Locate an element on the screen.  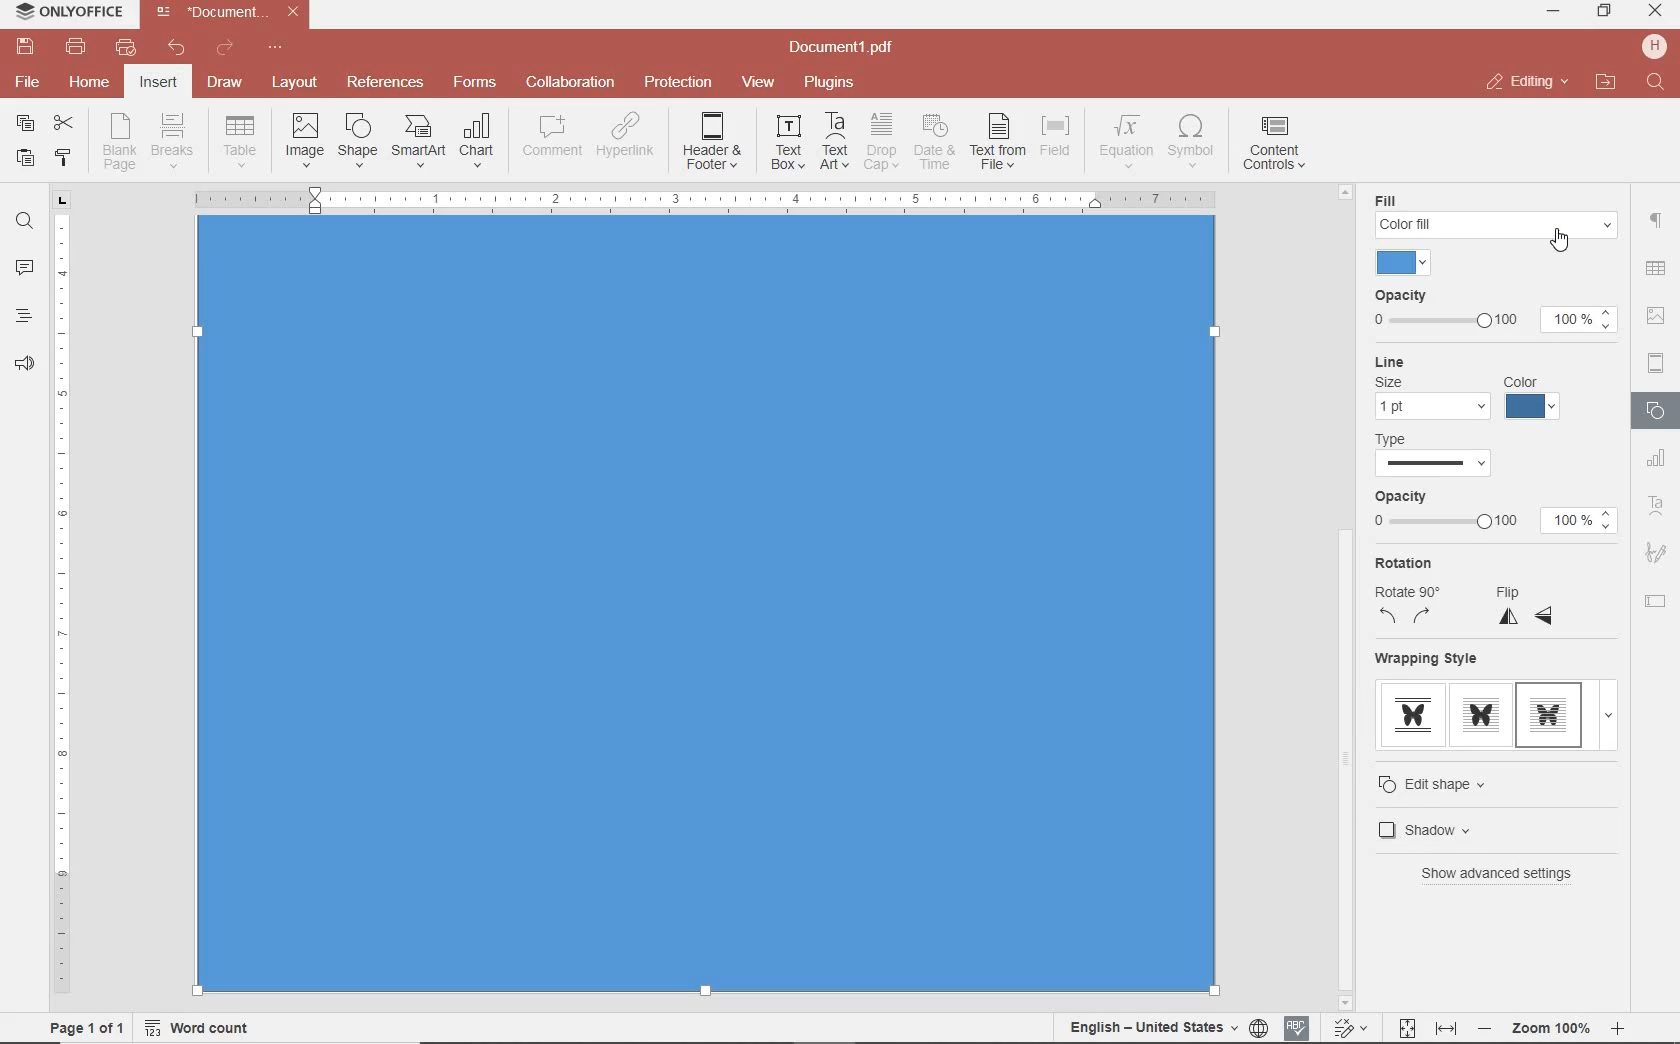
copy style is located at coordinates (61, 156).